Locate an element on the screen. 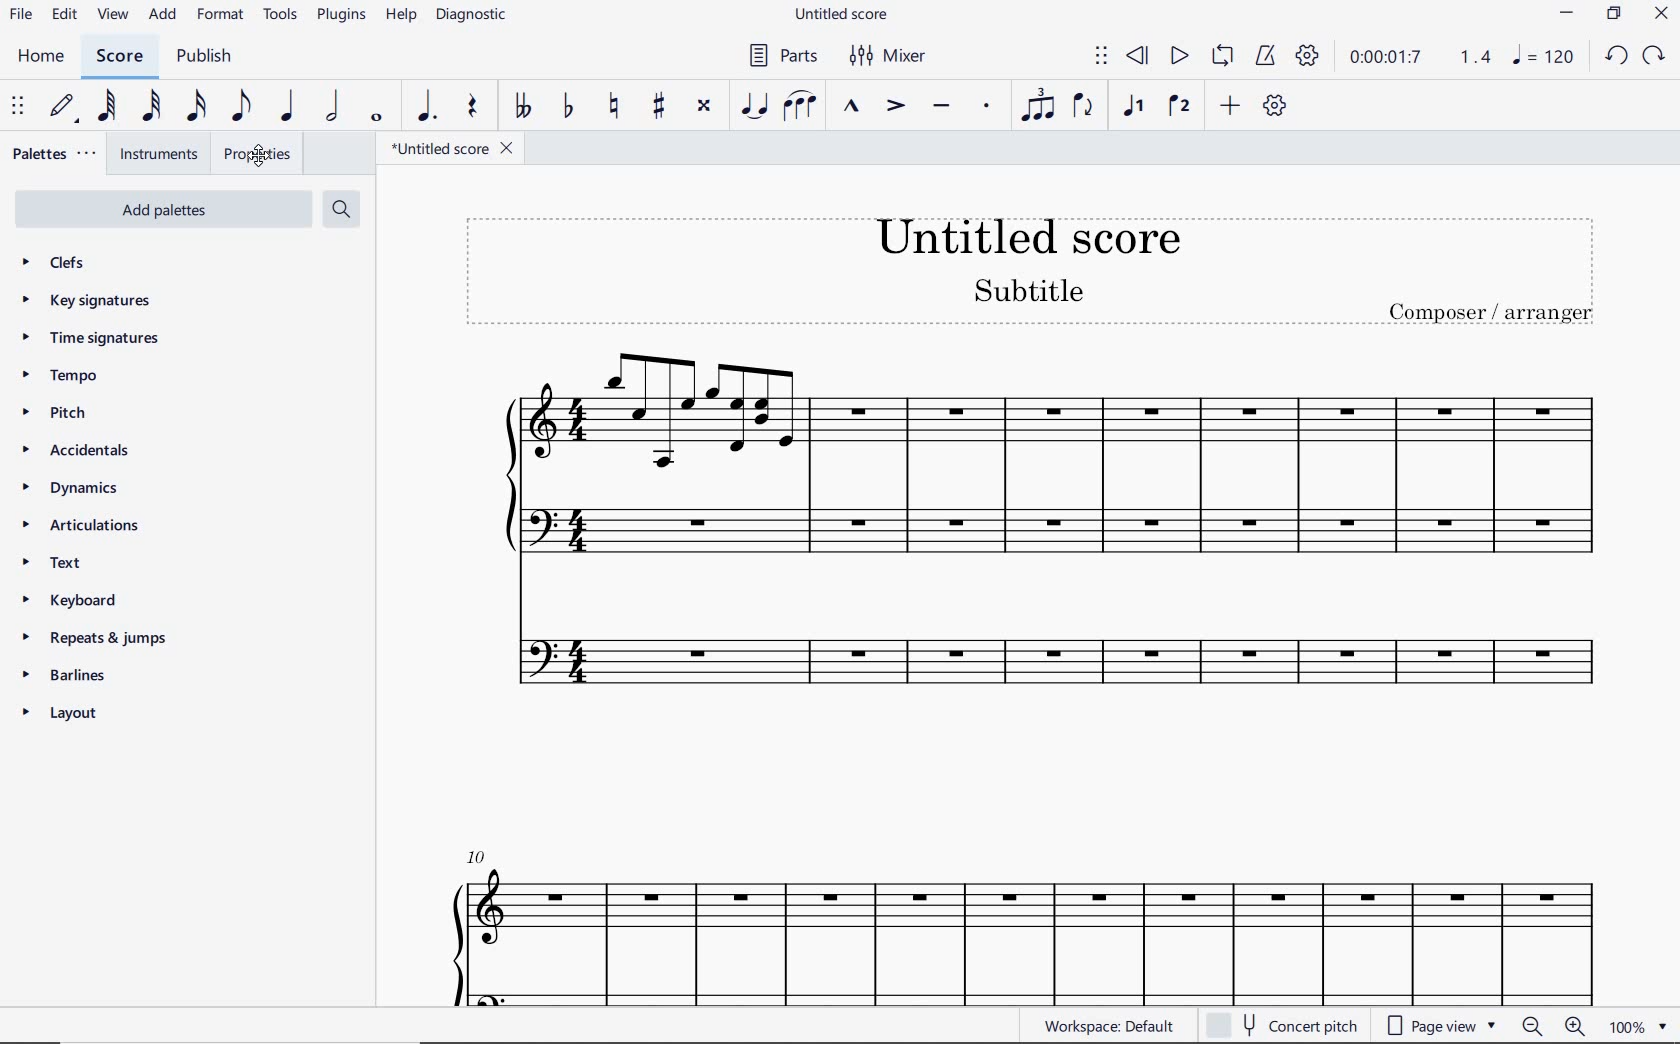 This screenshot has height=1044, width=1680. AUGMENTATION DOT is located at coordinates (428, 105).